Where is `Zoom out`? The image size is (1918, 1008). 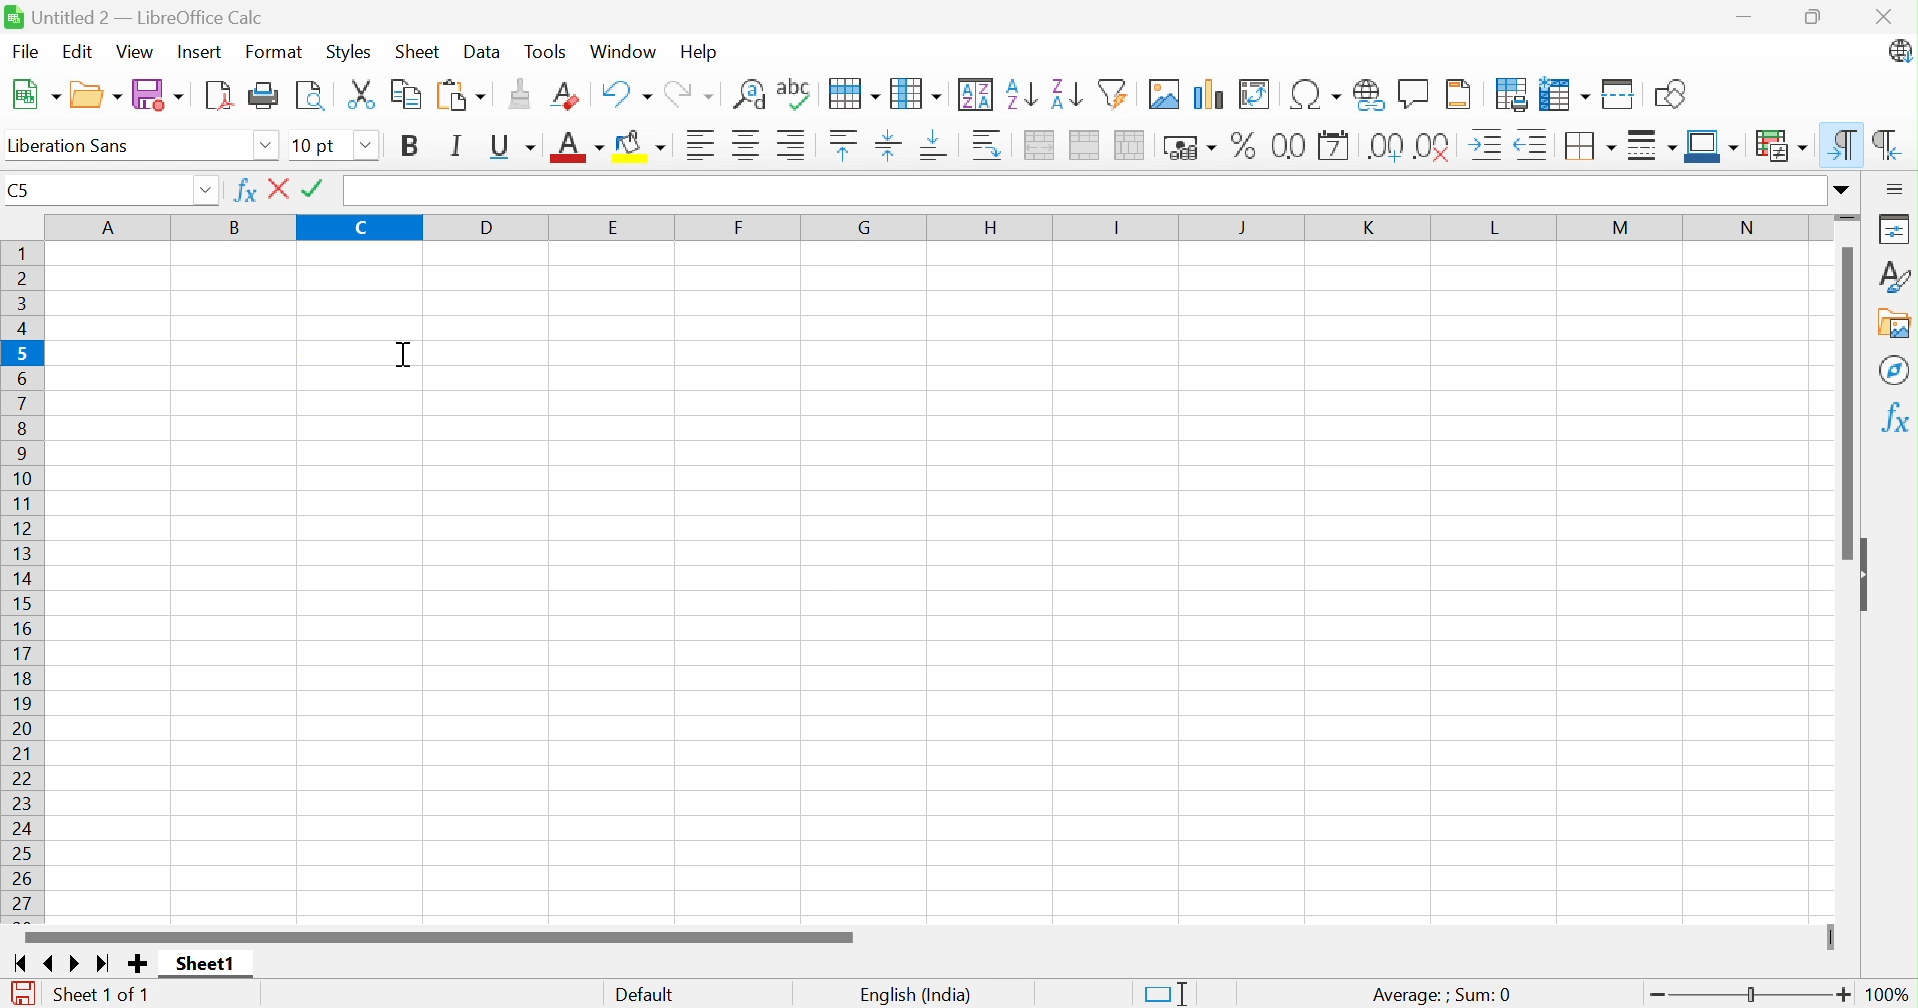 Zoom out is located at coordinates (1657, 997).